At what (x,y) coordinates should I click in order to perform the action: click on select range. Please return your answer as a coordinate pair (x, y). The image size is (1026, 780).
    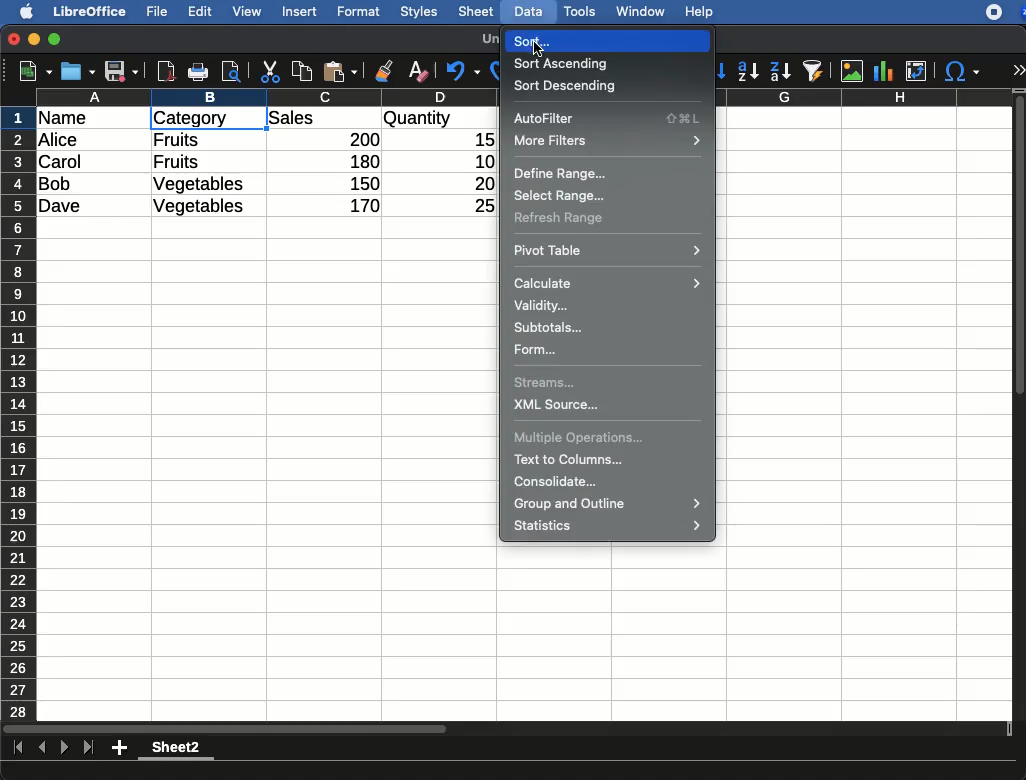
    Looking at the image, I should click on (560, 193).